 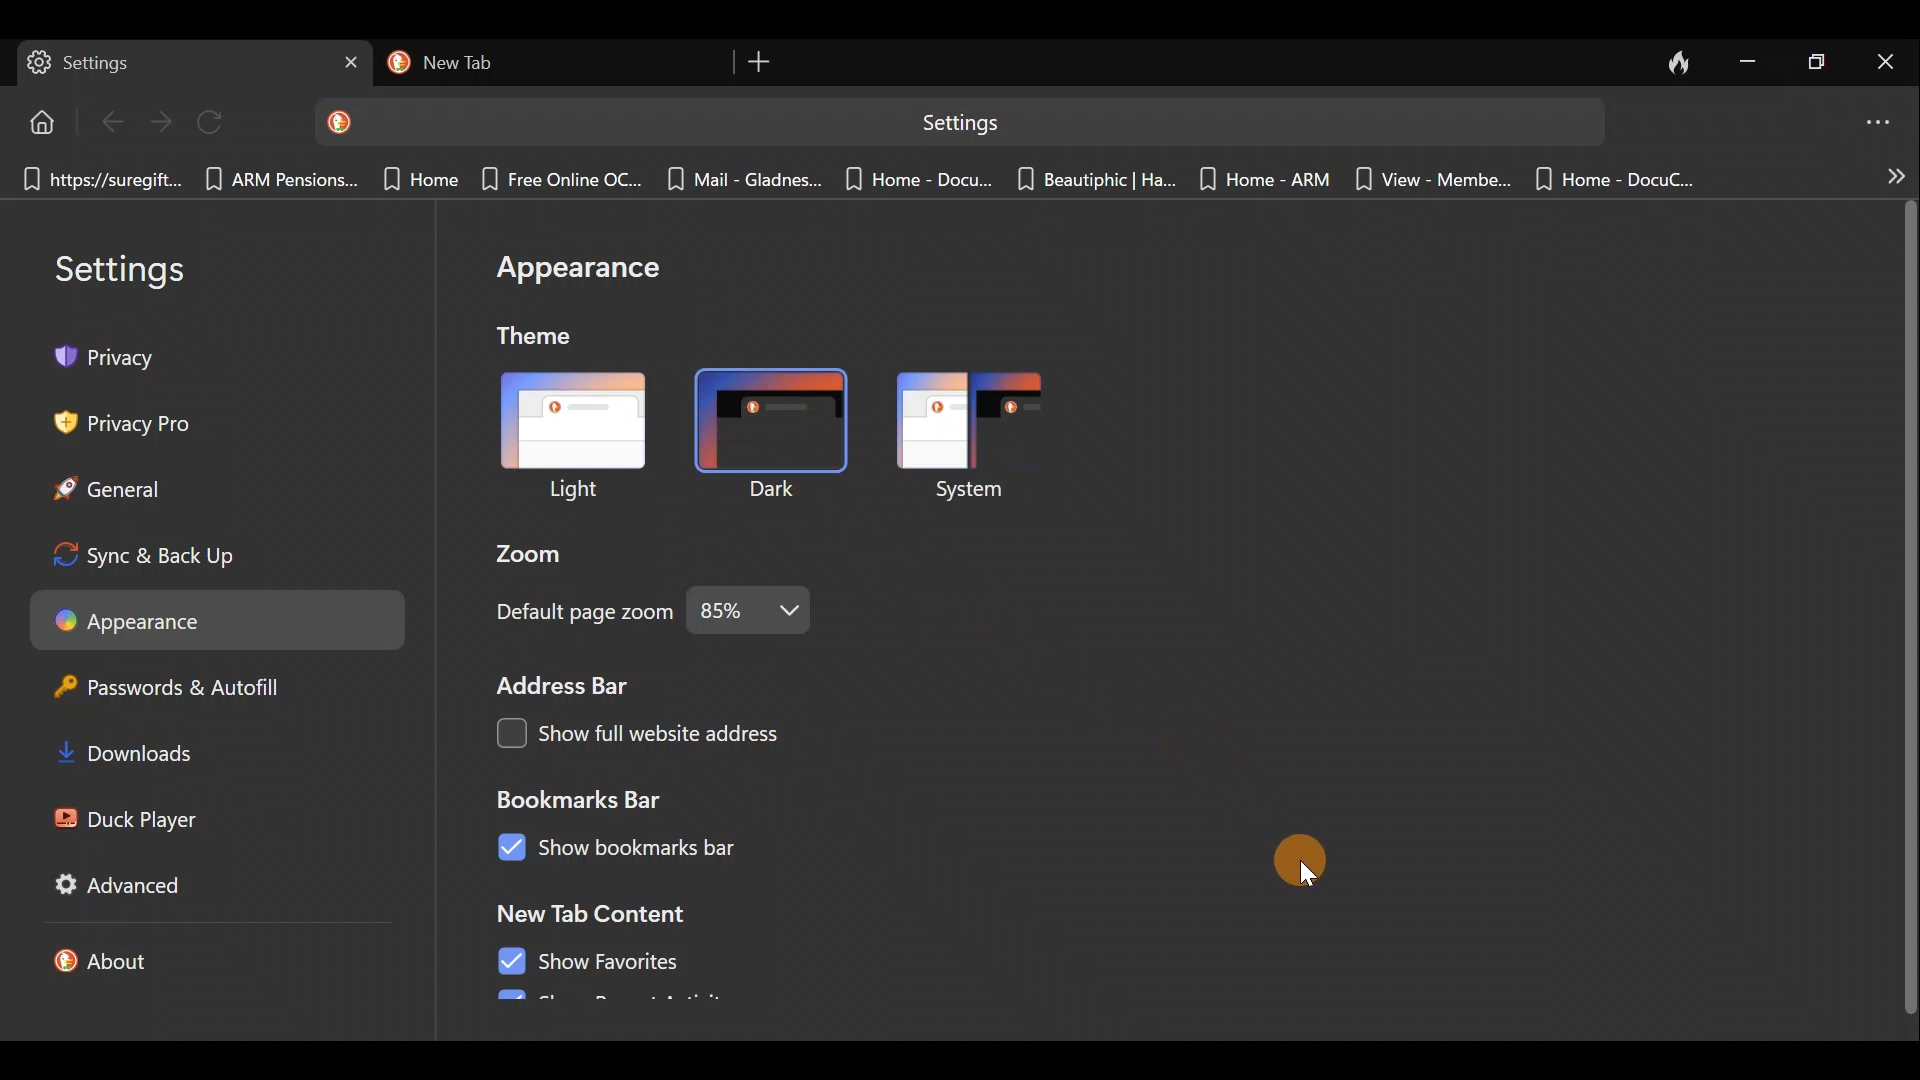 I want to click on Cursor, so click(x=1301, y=861).